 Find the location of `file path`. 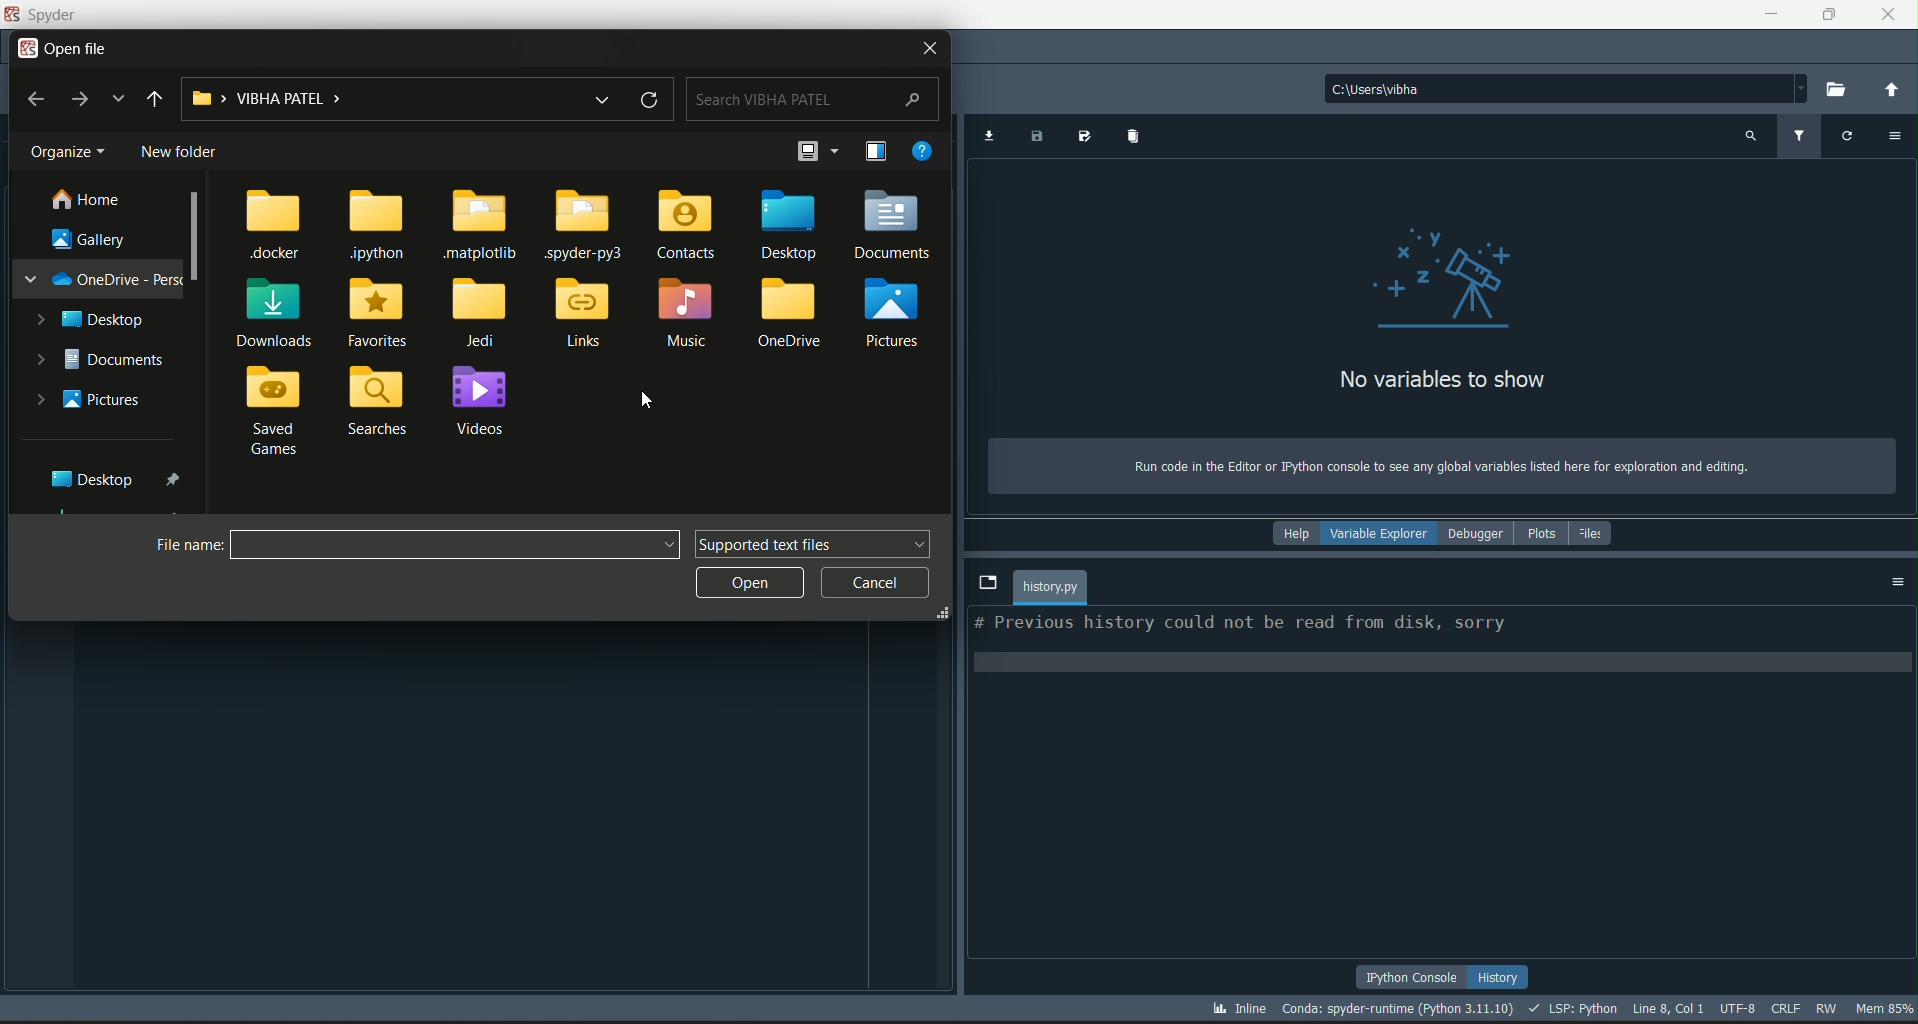

file path is located at coordinates (460, 546).